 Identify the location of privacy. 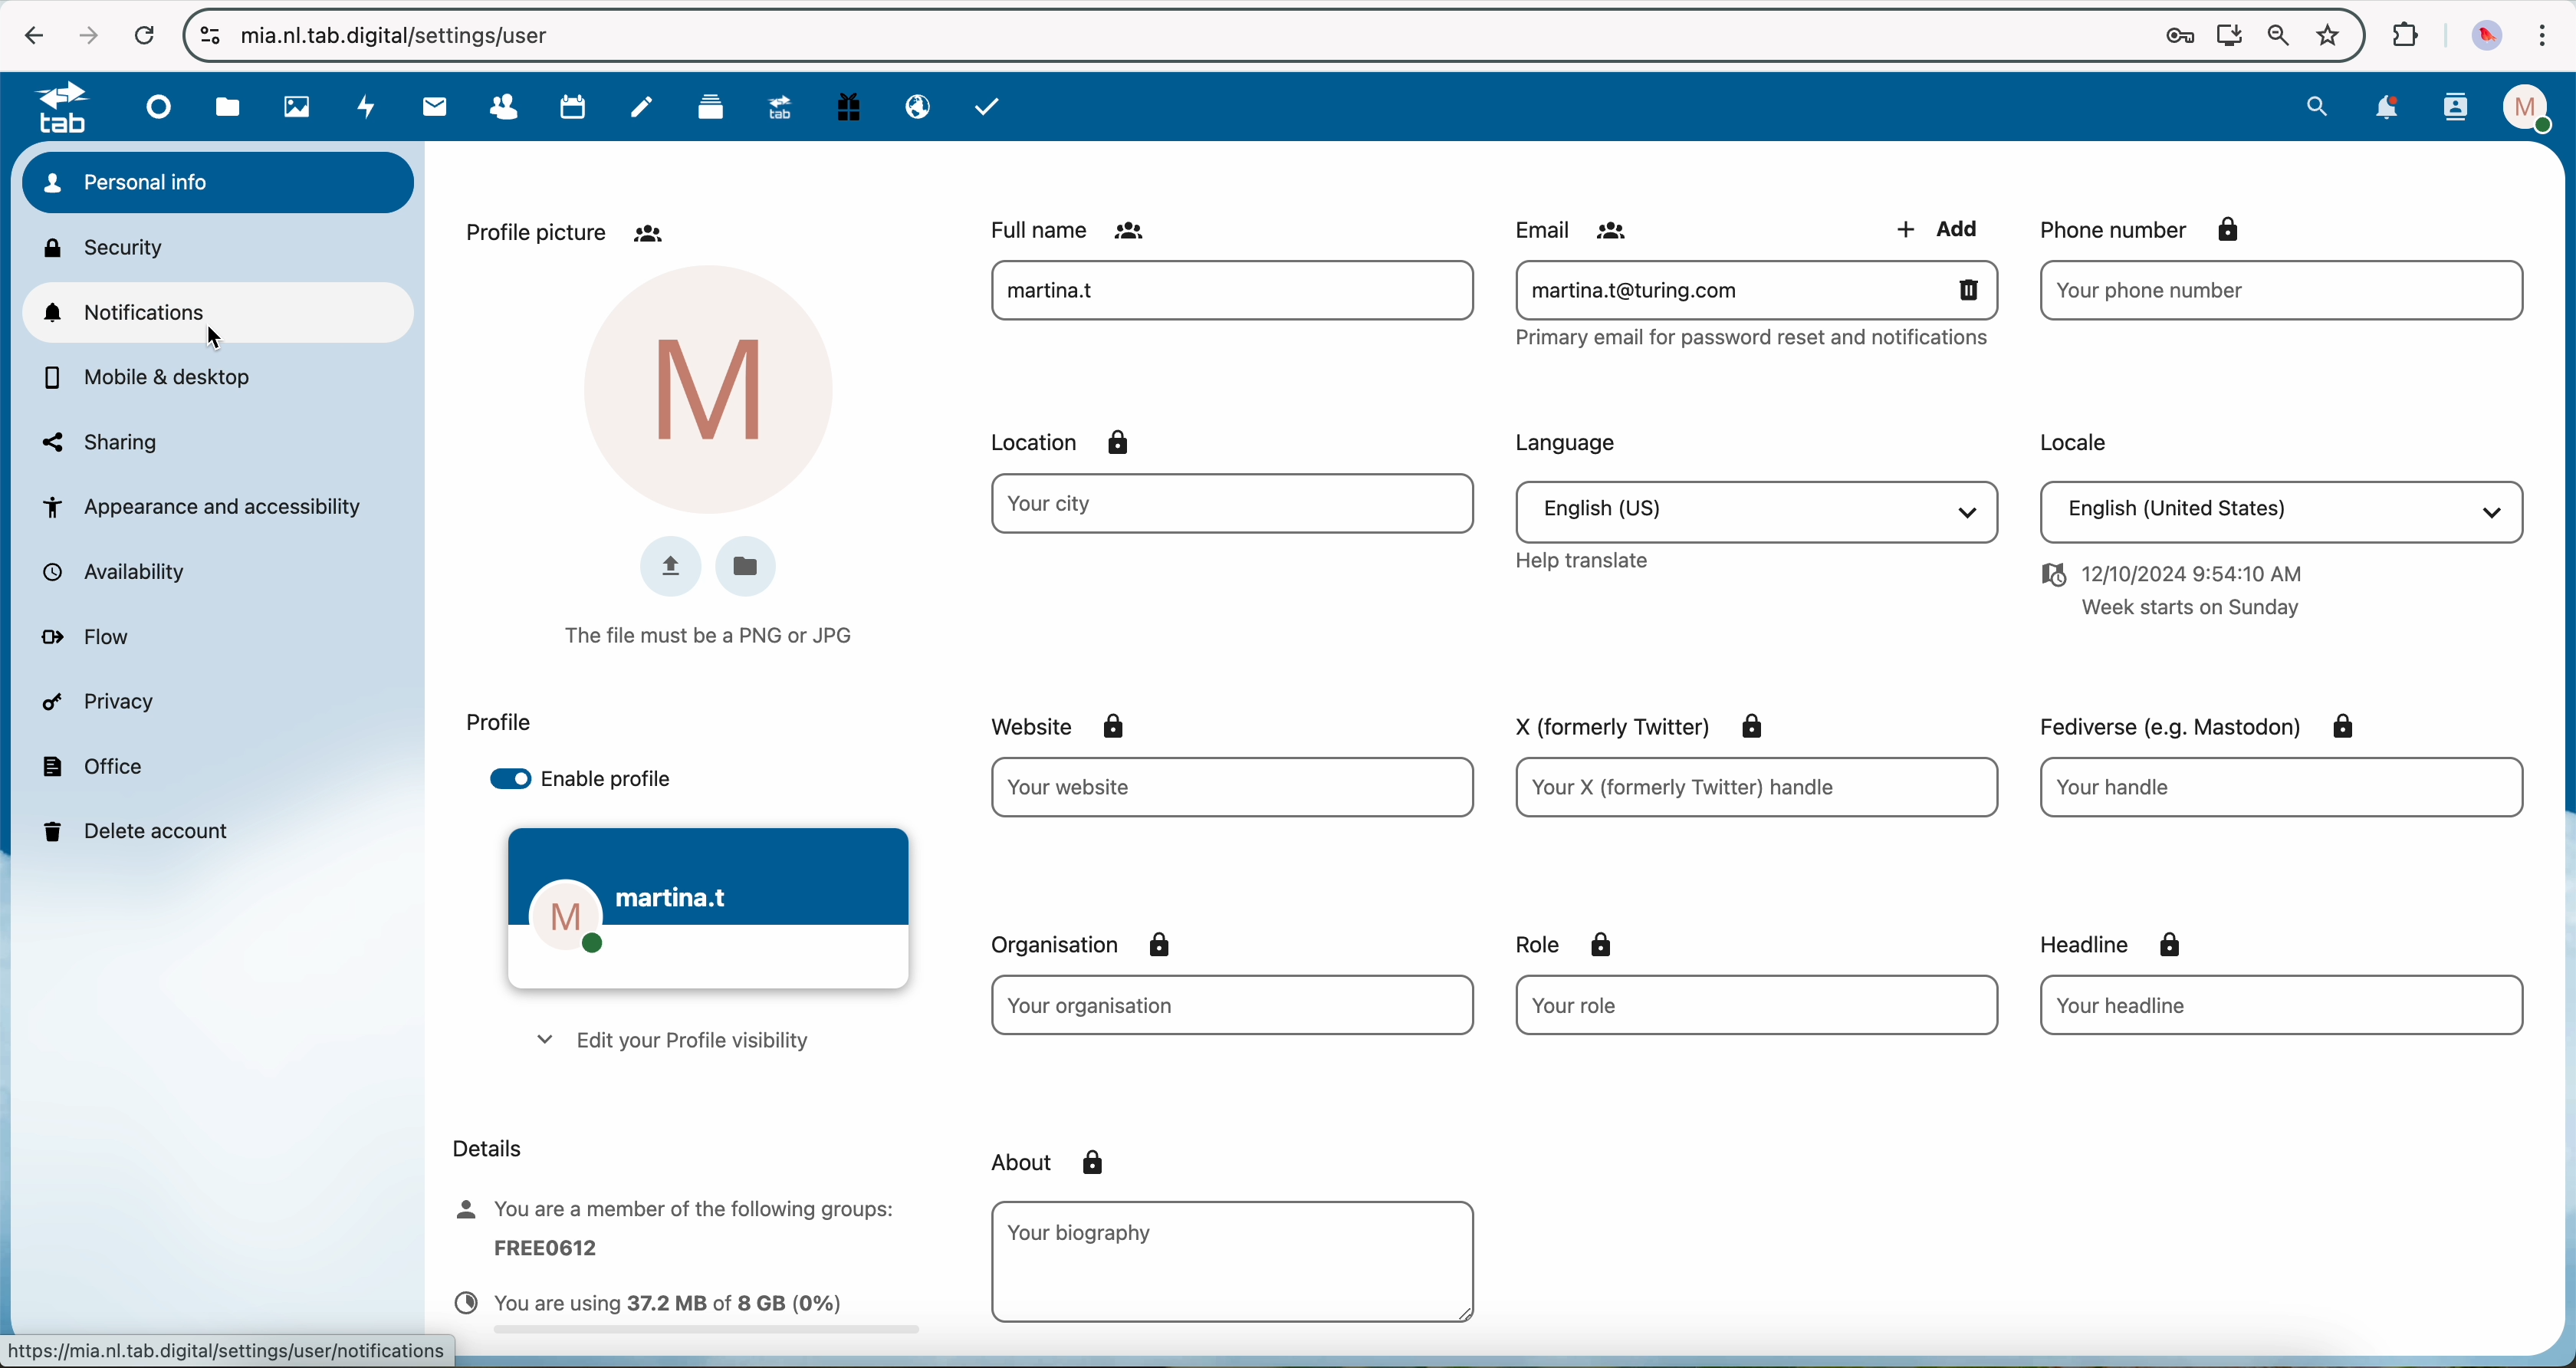
(104, 705).